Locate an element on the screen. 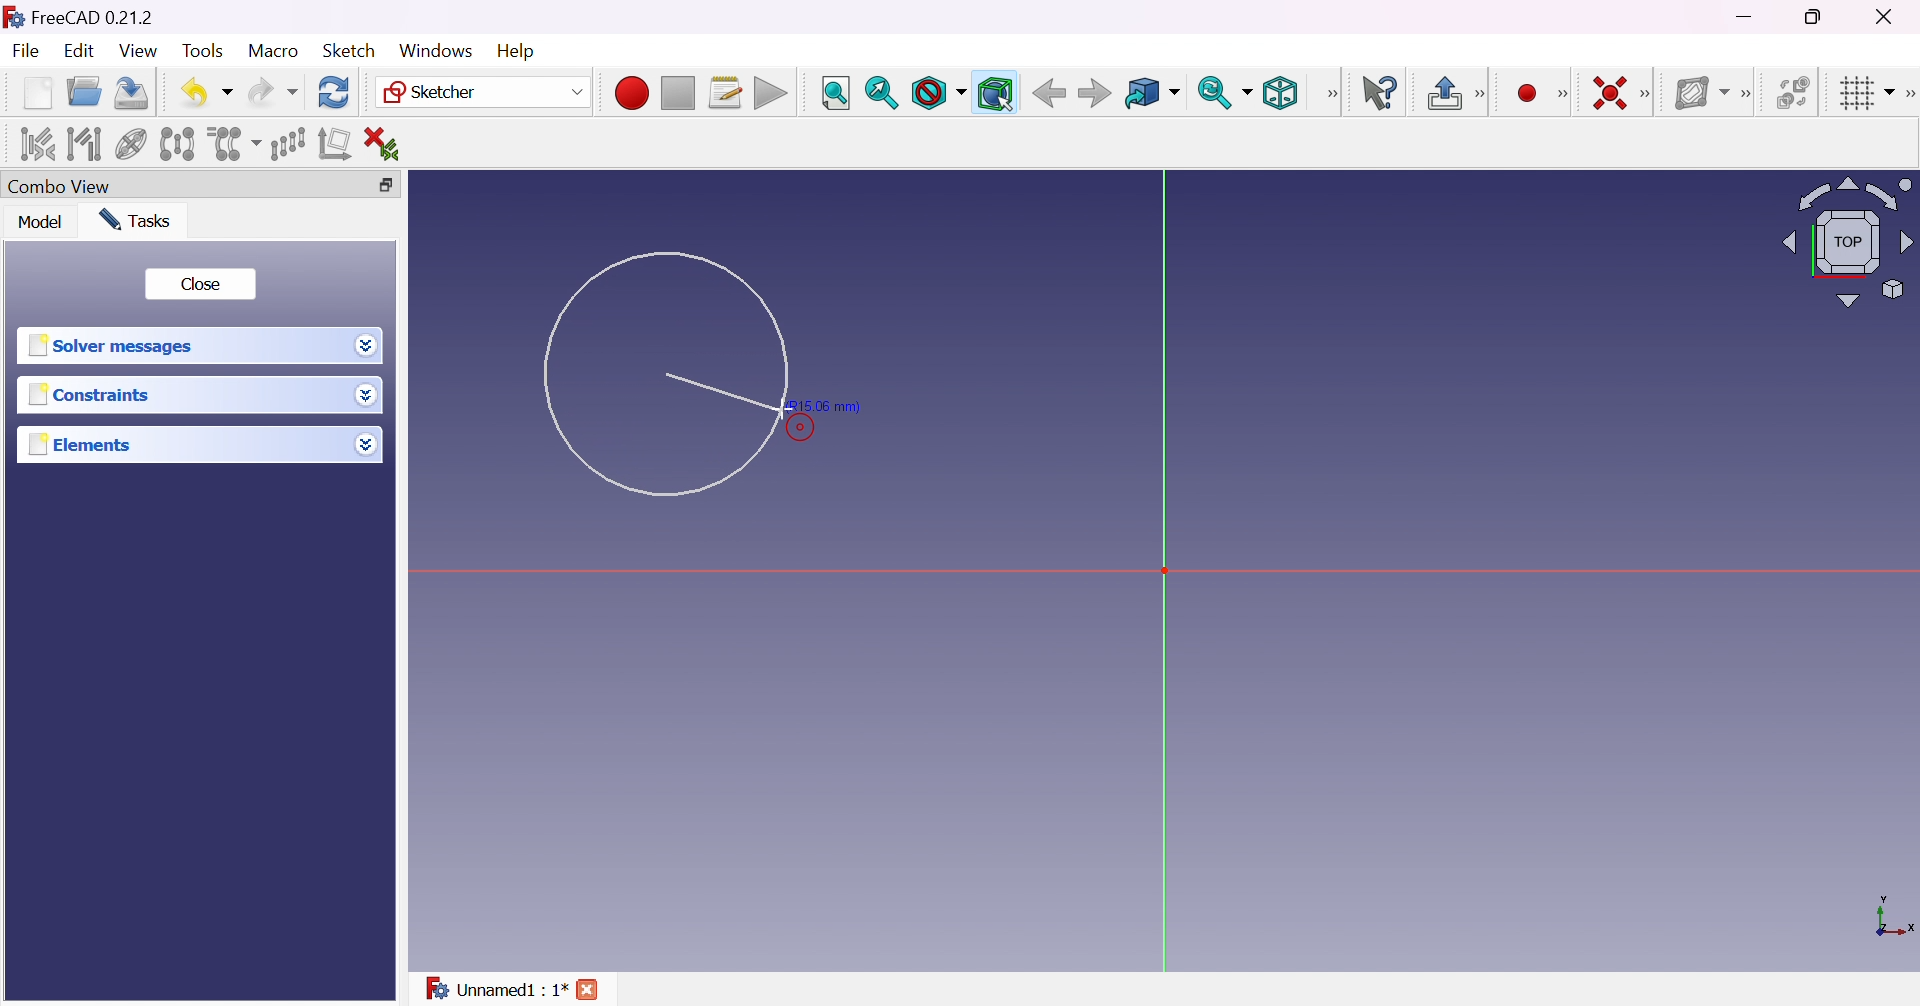 The width and height of the screenshot is (1920, 1006). Viewing angle is located at coordinates (1844, 244).